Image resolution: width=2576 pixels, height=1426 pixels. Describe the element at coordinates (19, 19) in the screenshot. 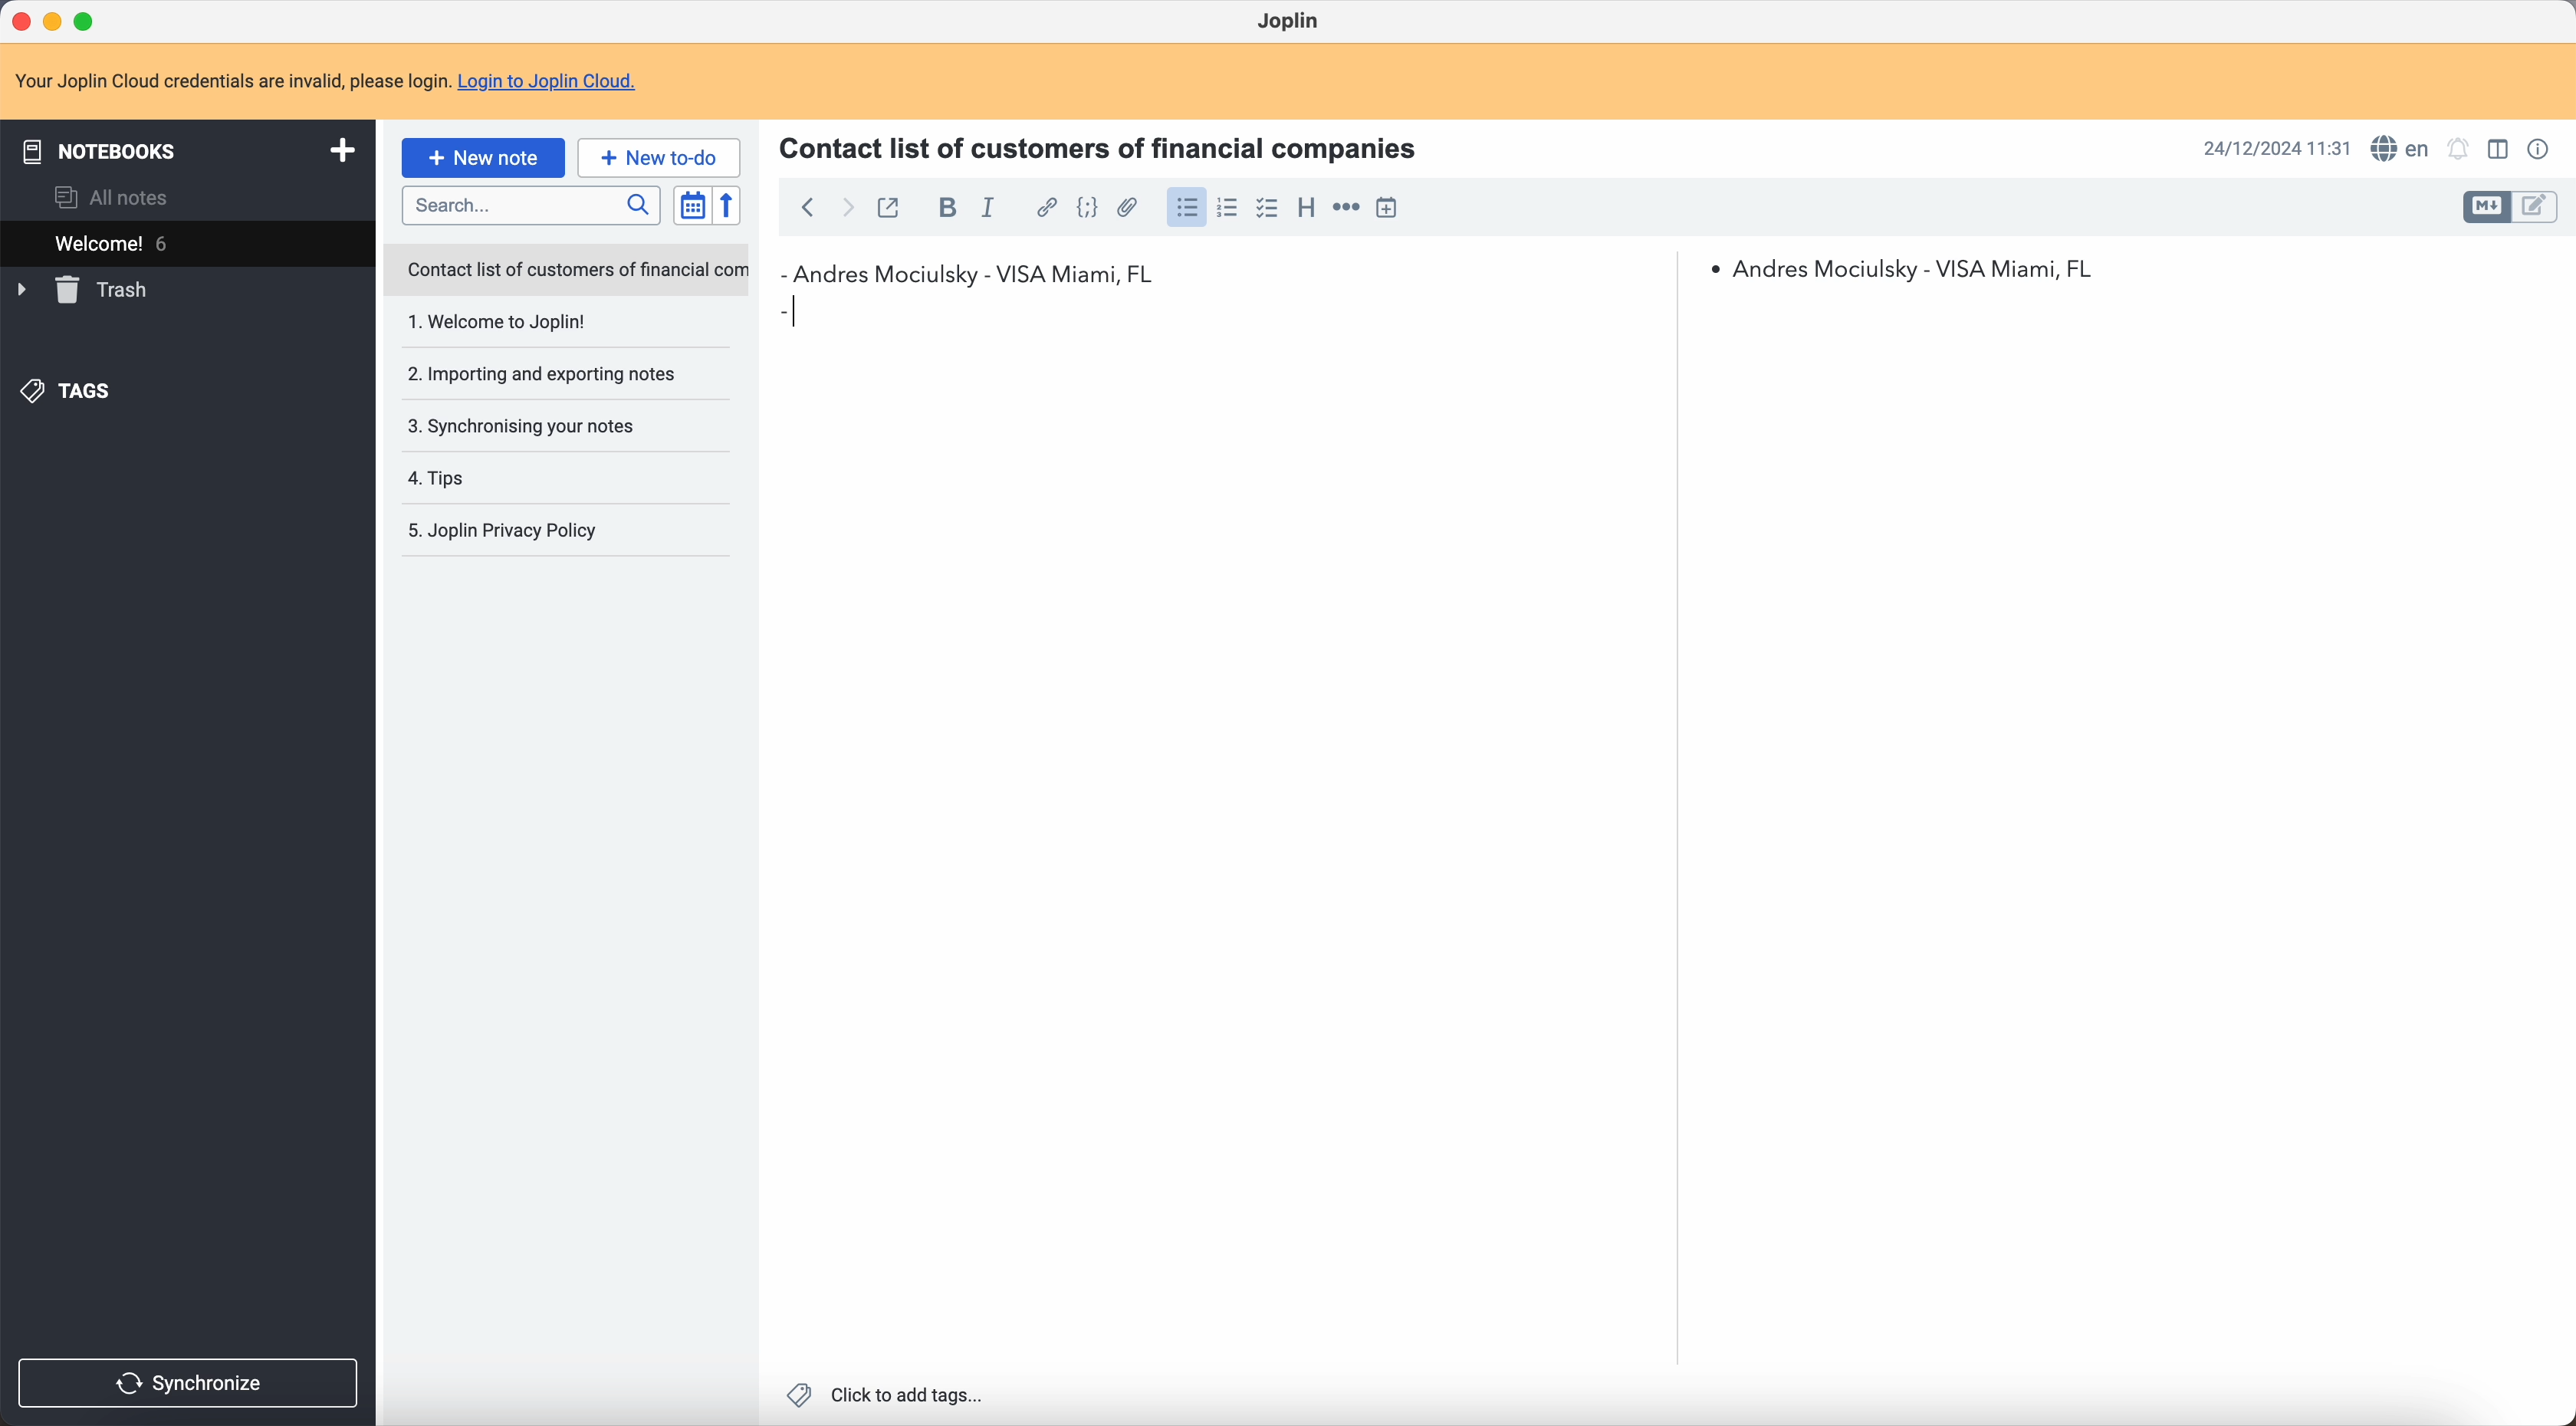

I see `close Joplin` at that location.